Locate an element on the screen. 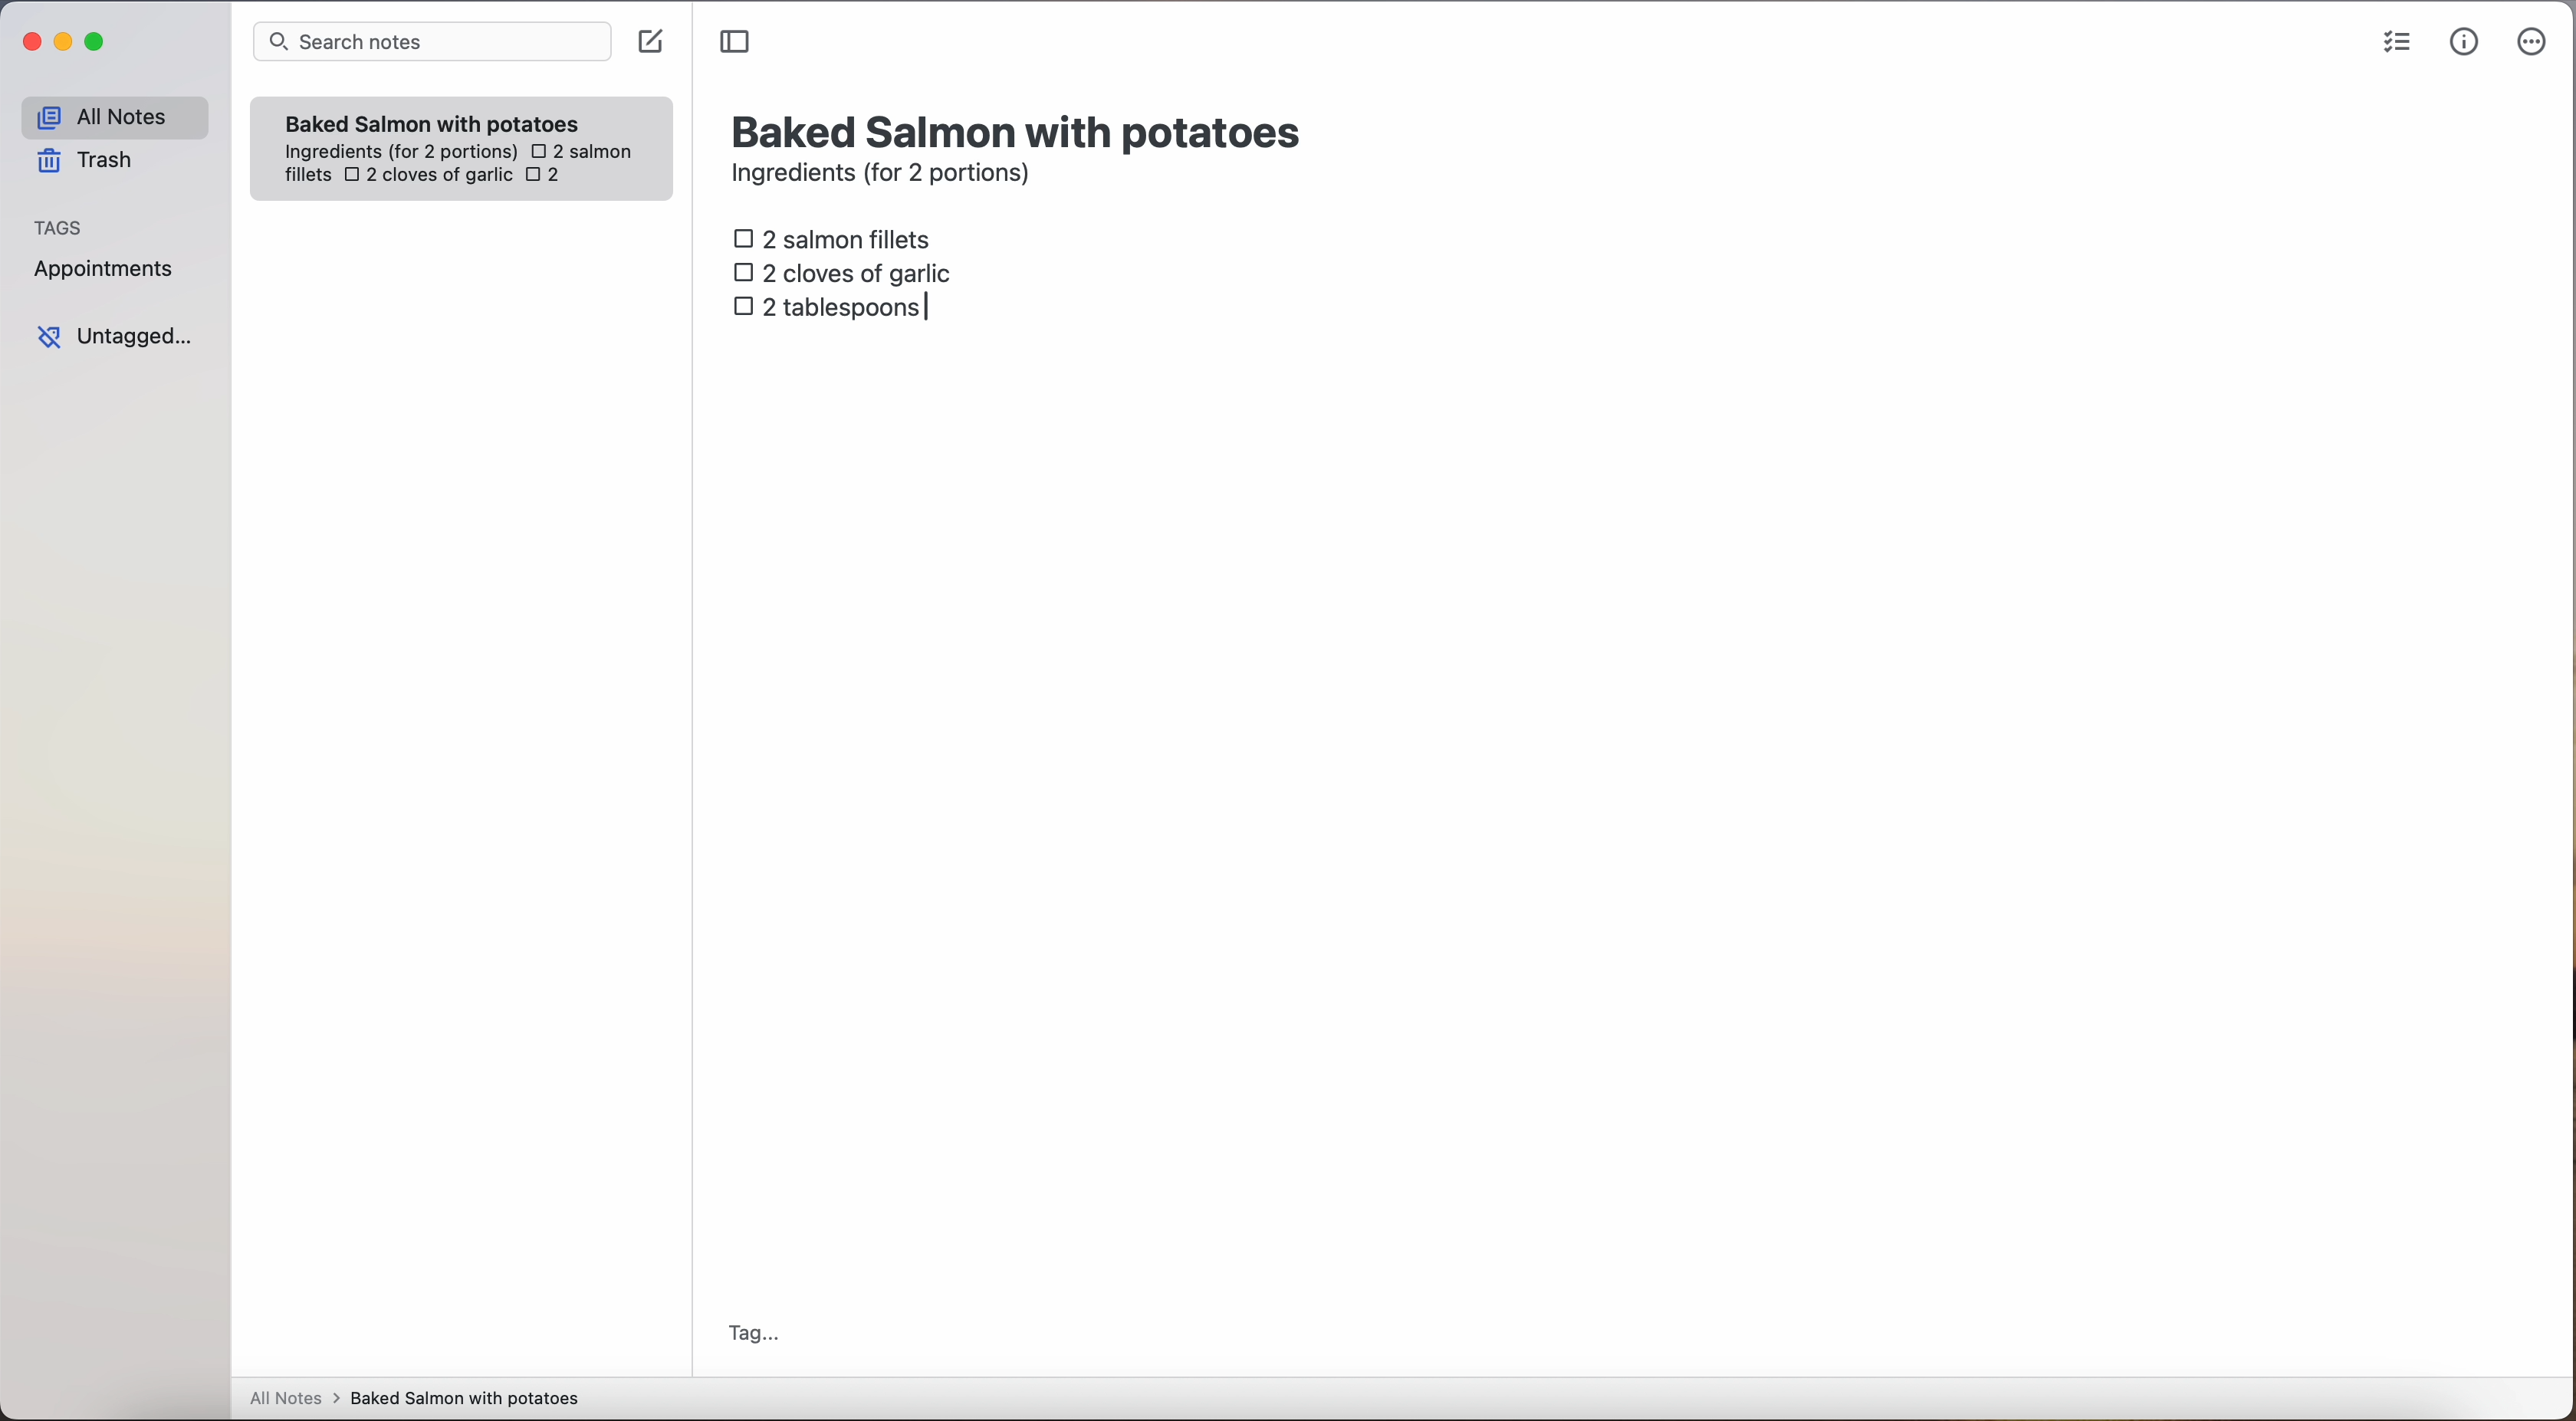  more options is located at coordinates (2536, 43).